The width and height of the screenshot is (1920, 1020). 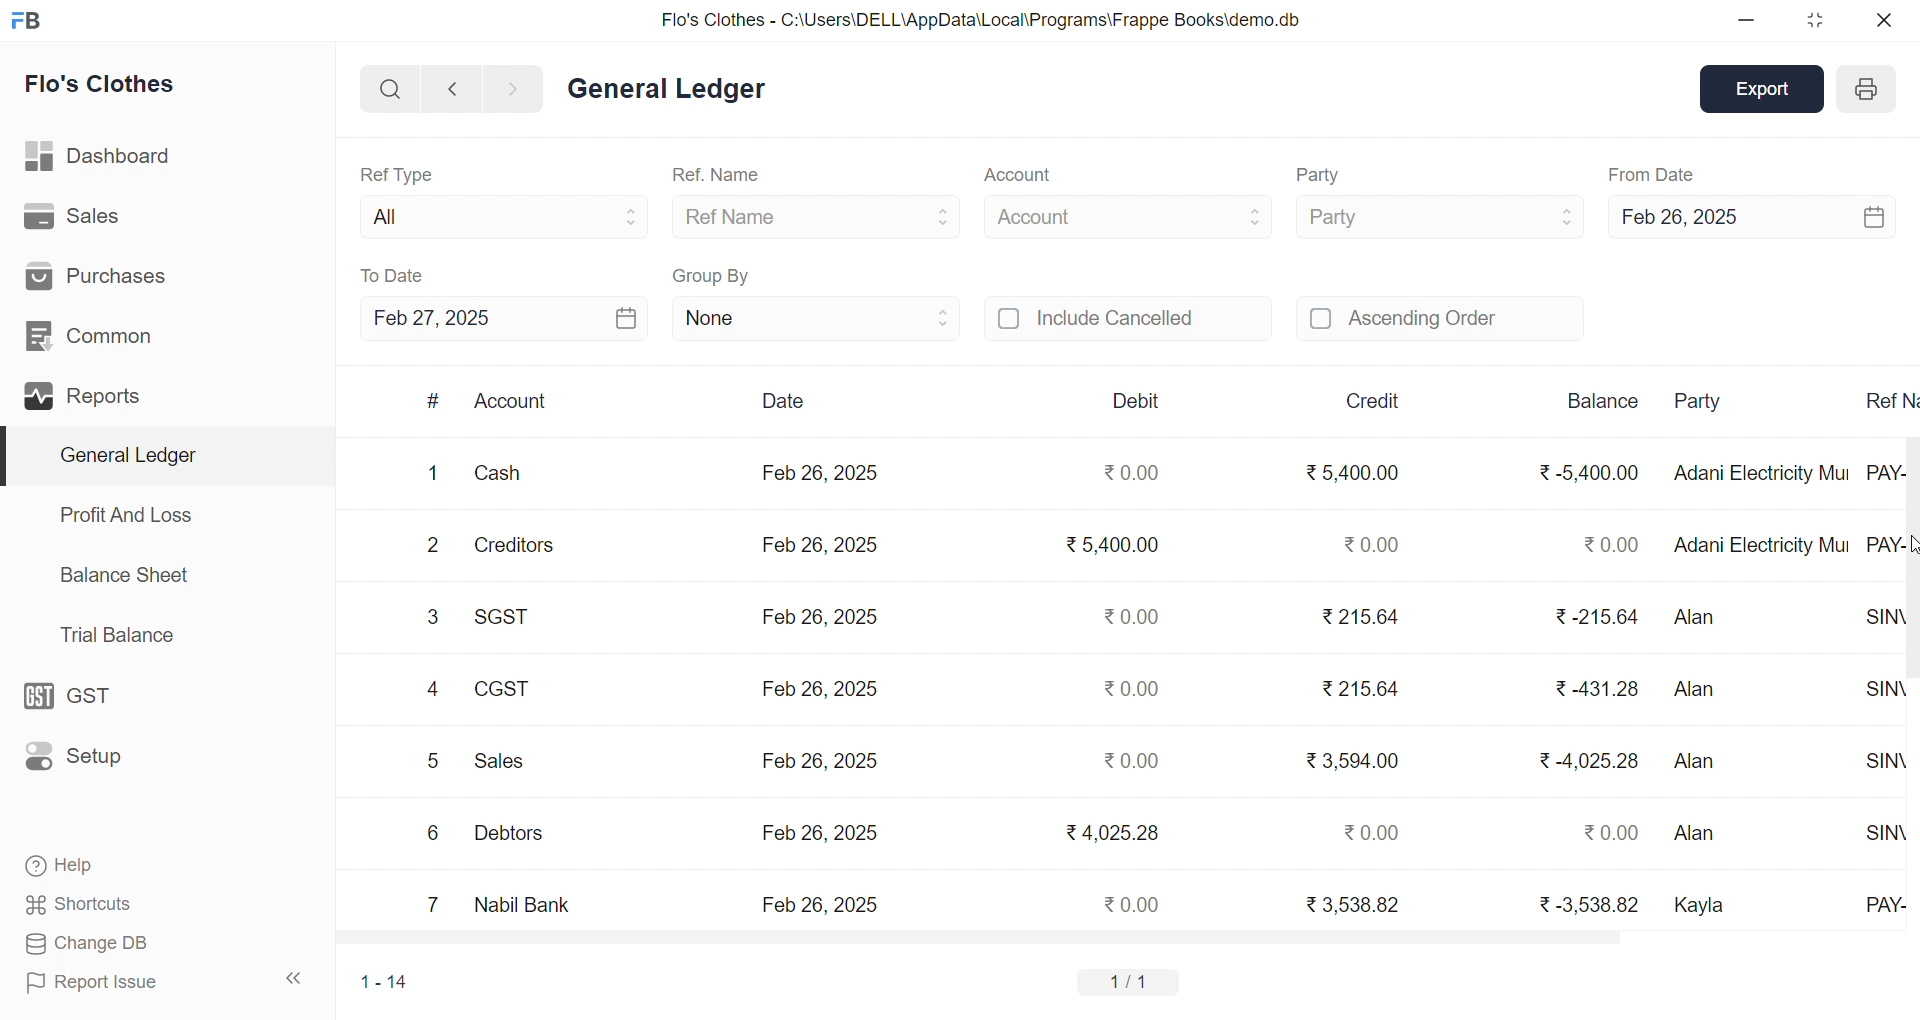 I want to click on Setup, so click(x=79, y=757).